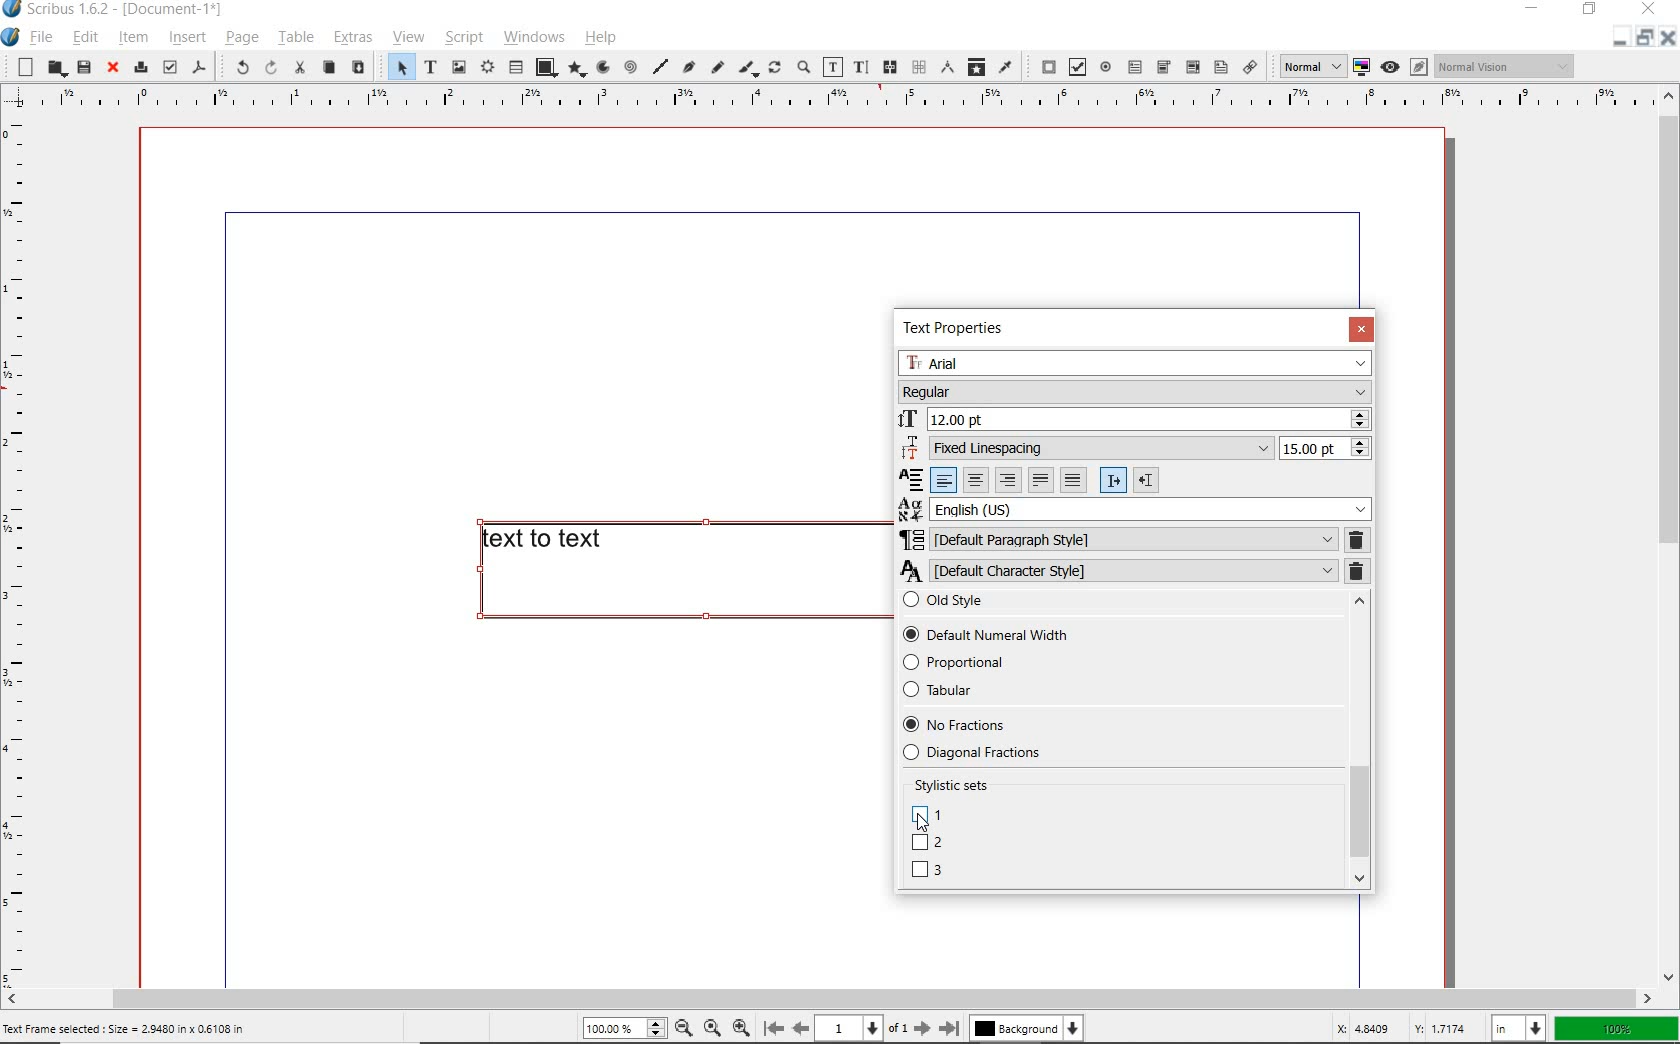  I want to click on scrollbar, so click(1668, 535).